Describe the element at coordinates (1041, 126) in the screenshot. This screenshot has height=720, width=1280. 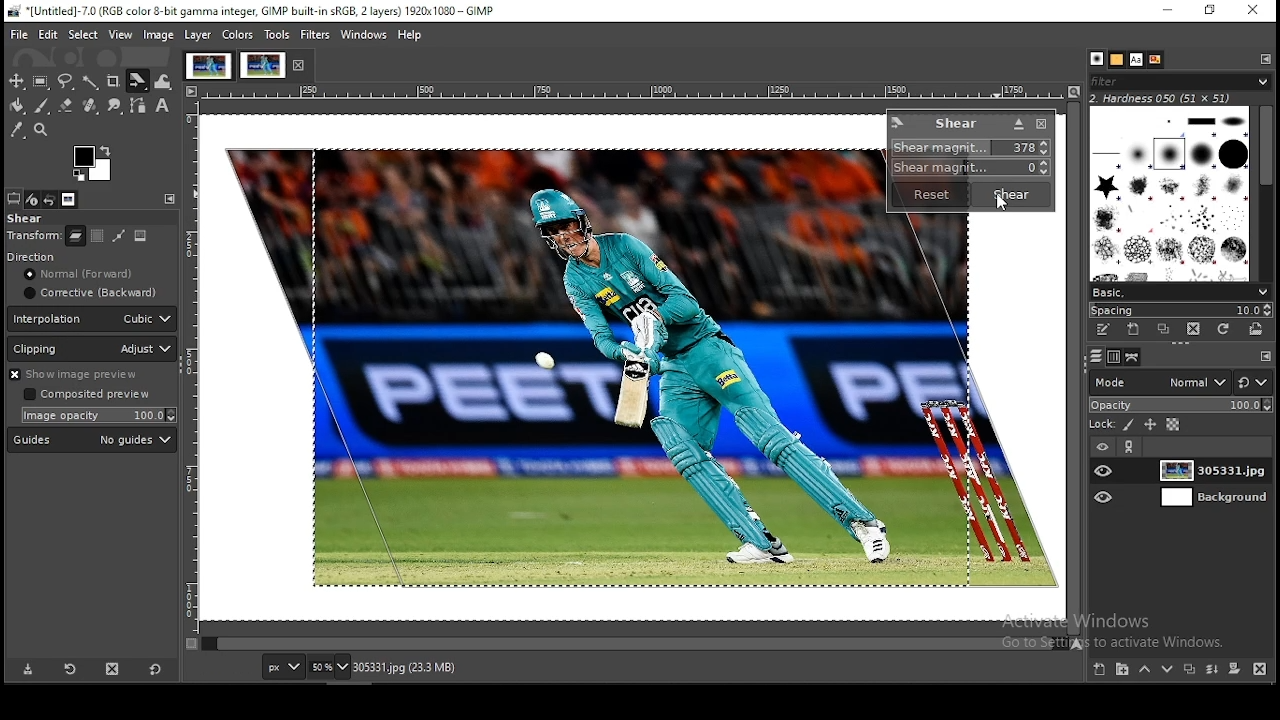
I see `close` at that location.